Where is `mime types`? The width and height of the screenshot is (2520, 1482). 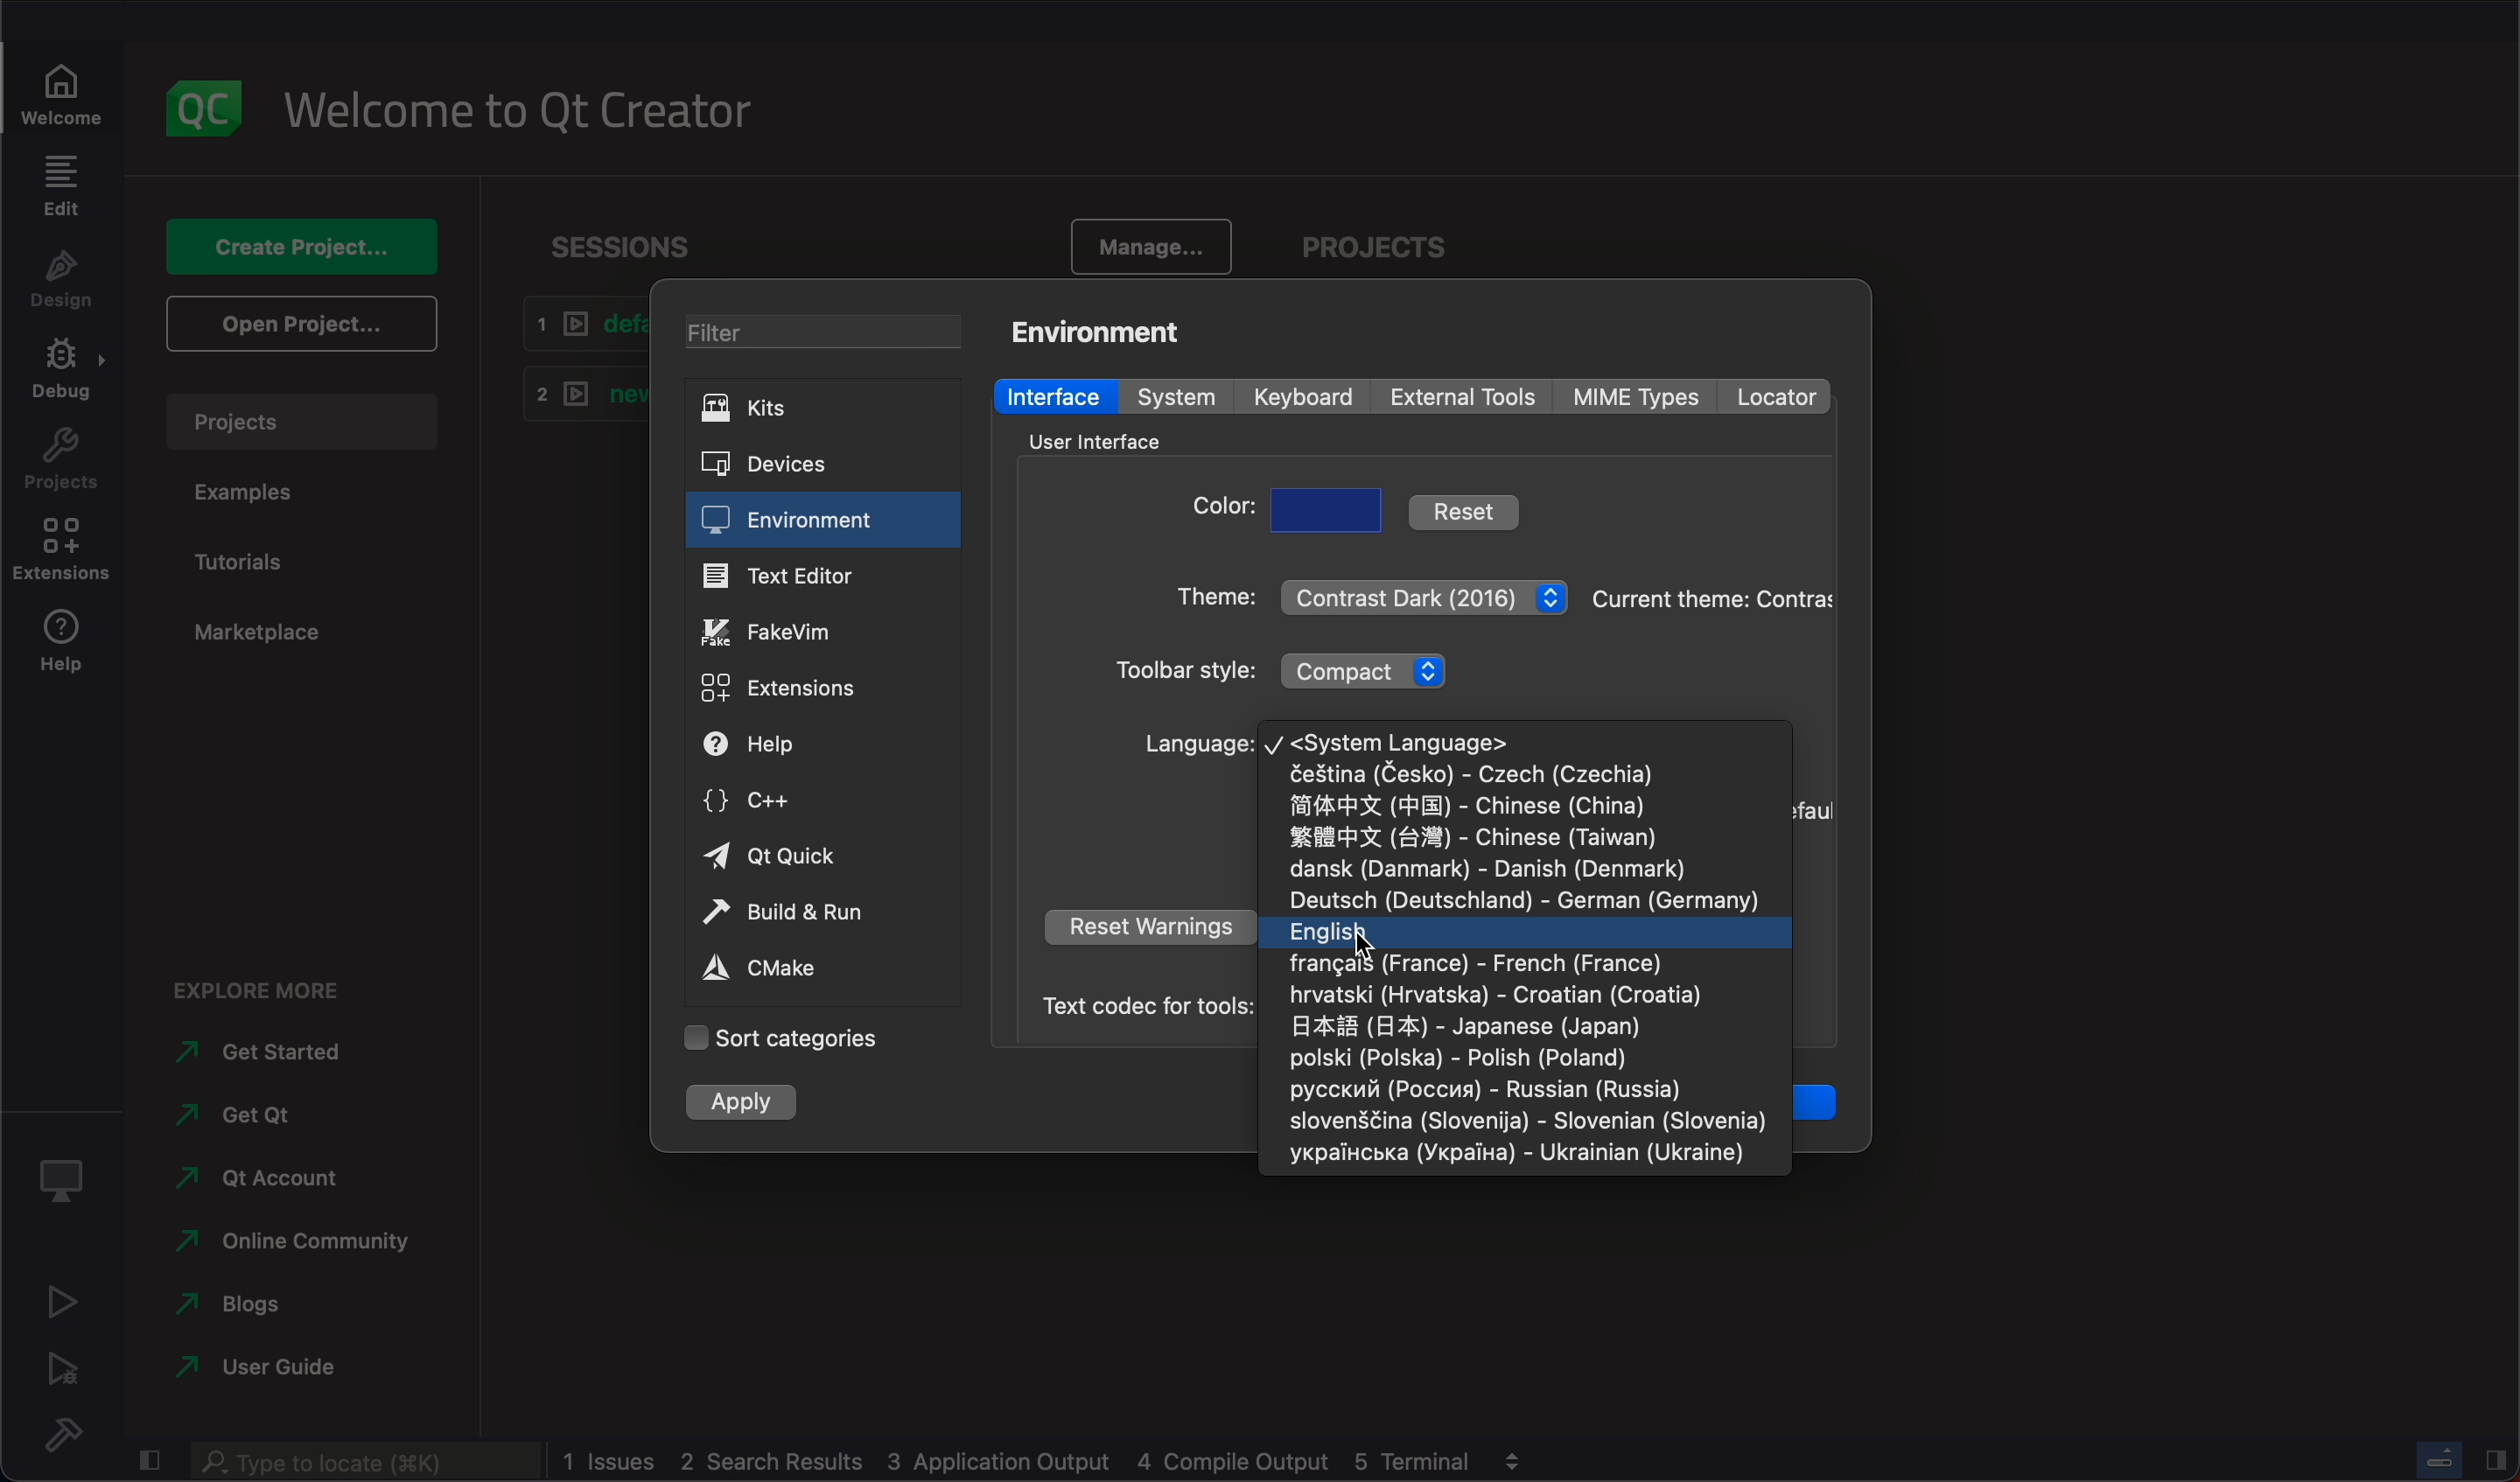 mime types is located at coordinates (1644, 396).